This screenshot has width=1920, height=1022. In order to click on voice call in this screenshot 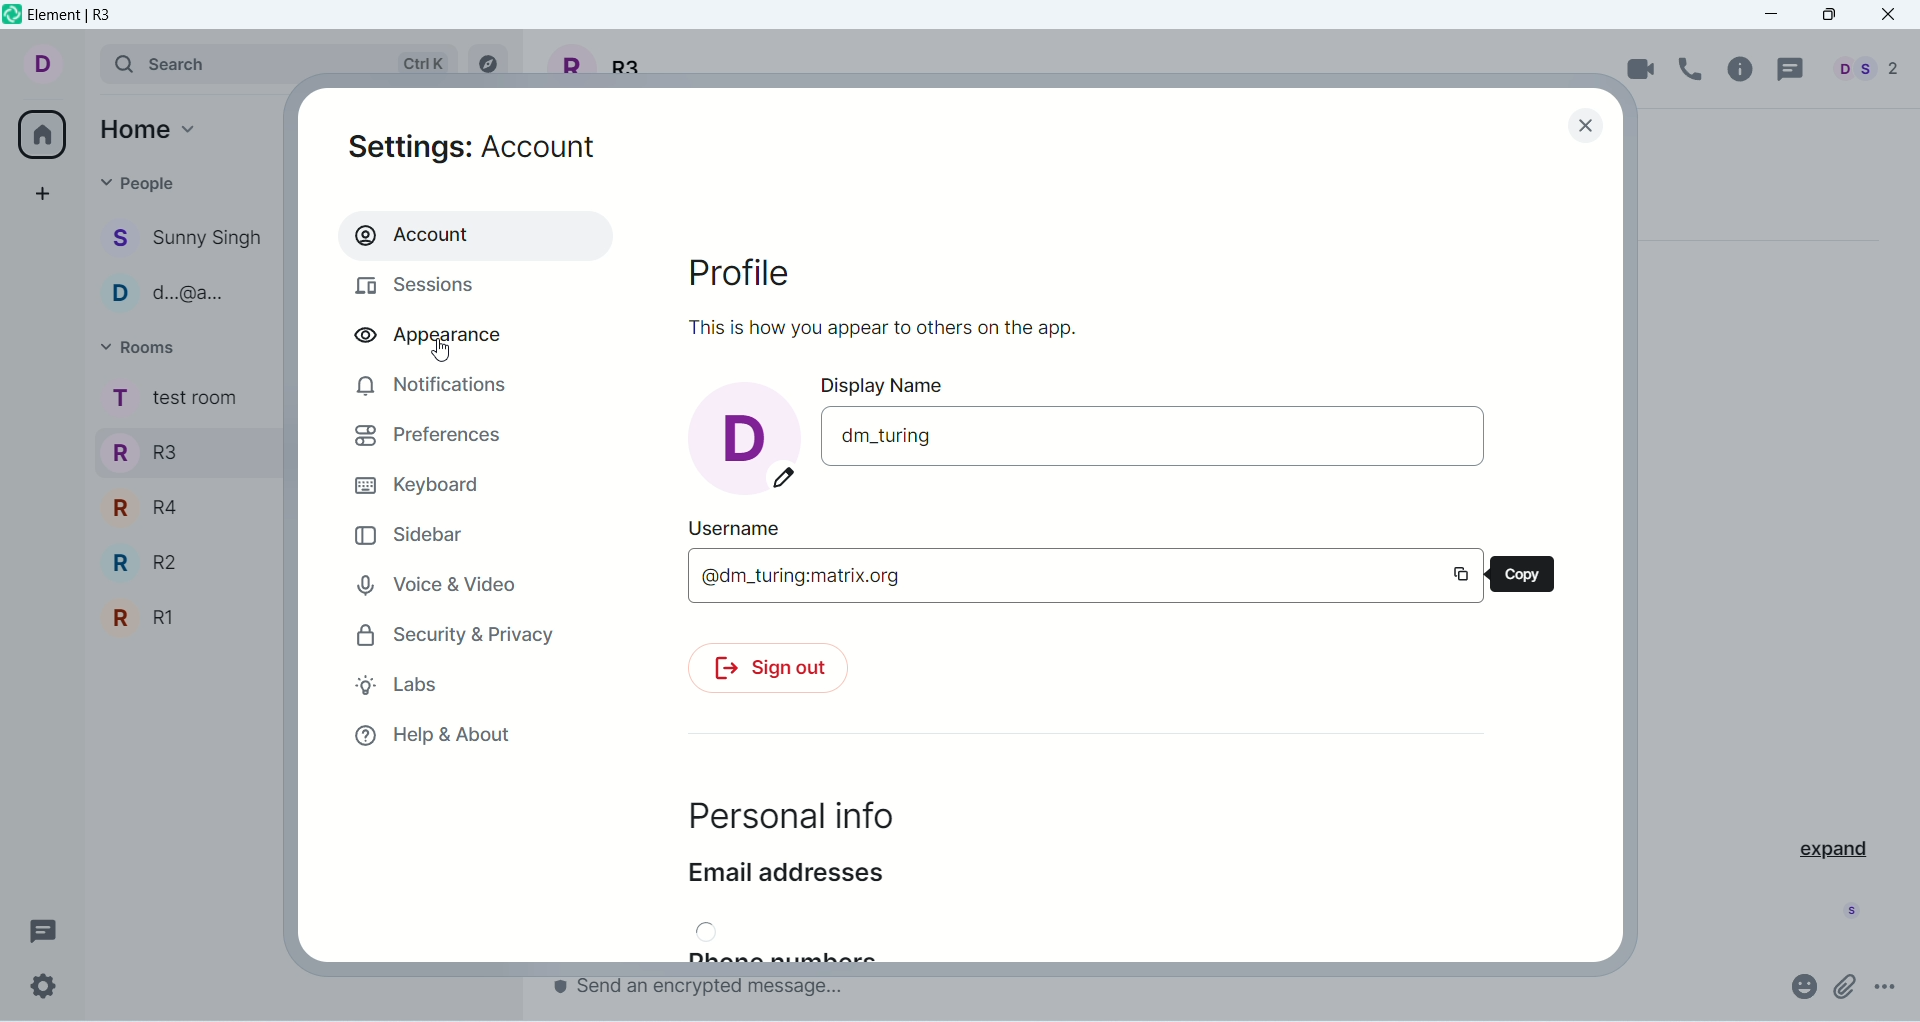, I will do `click(1695, 69)`.